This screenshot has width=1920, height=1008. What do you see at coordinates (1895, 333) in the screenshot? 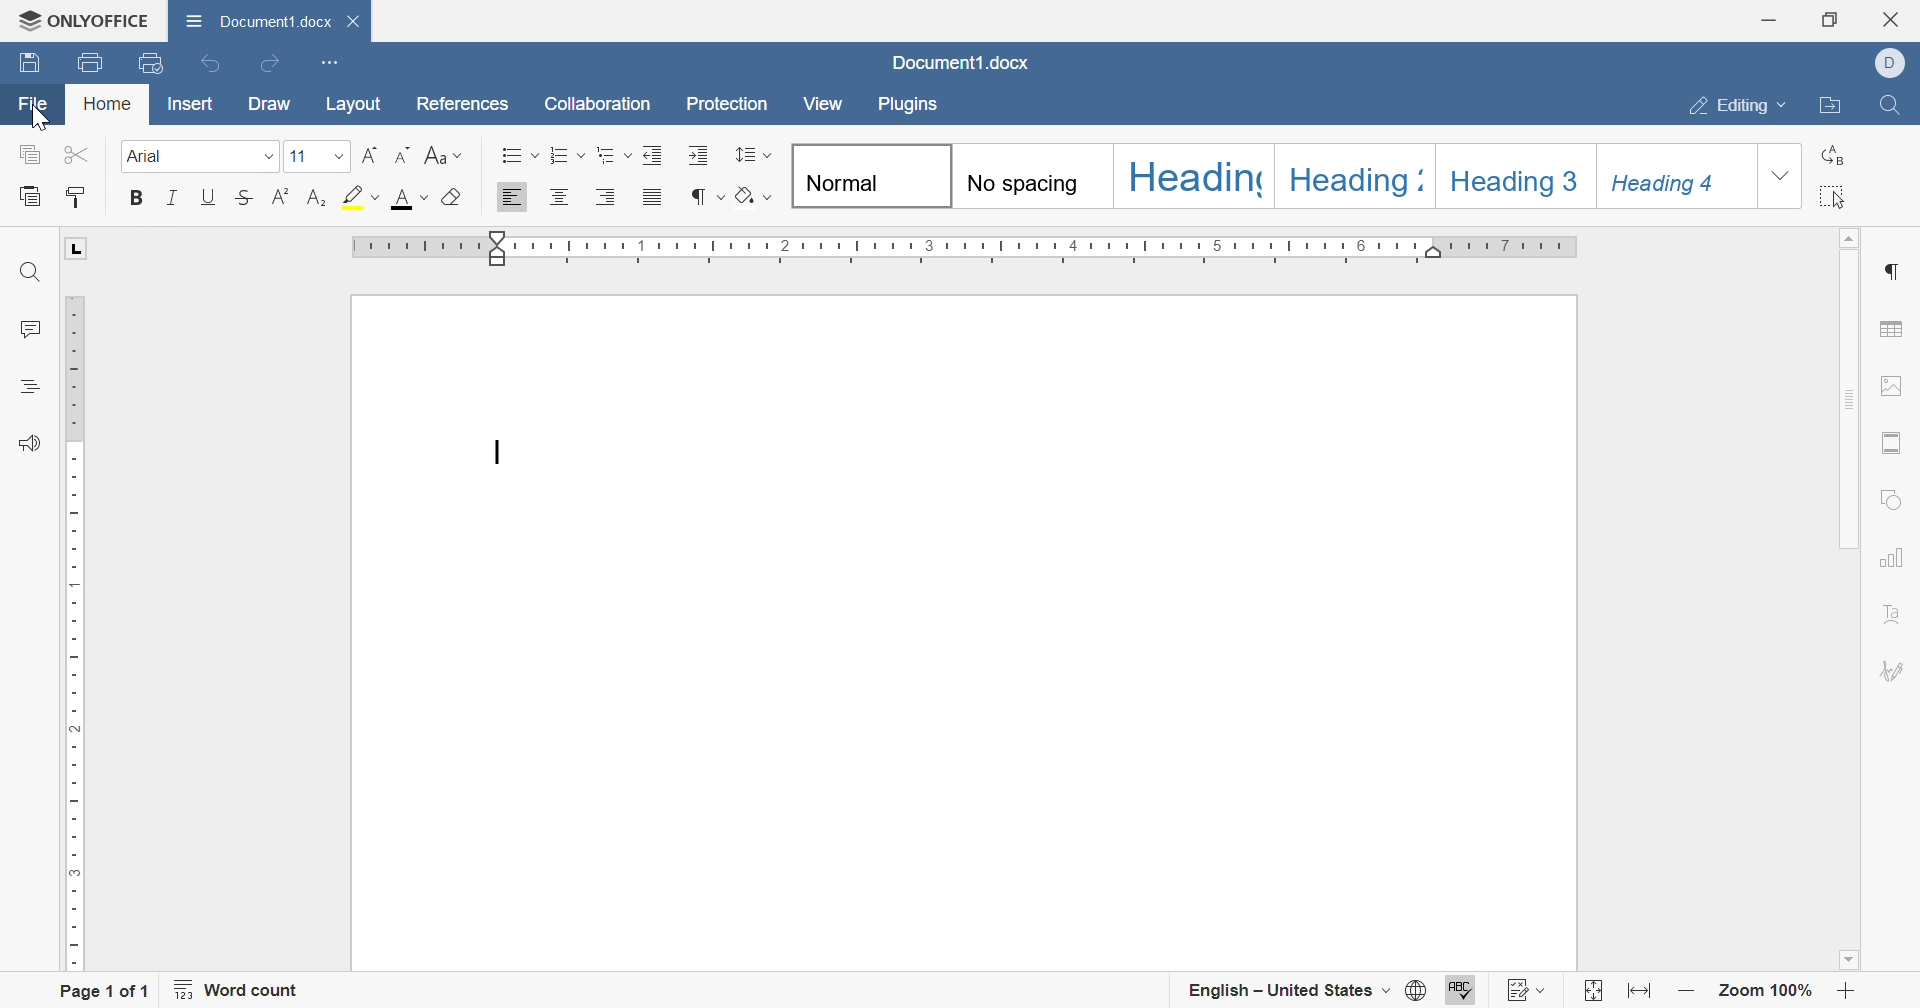
I see `table settings` at bounding box center [1895, 333].